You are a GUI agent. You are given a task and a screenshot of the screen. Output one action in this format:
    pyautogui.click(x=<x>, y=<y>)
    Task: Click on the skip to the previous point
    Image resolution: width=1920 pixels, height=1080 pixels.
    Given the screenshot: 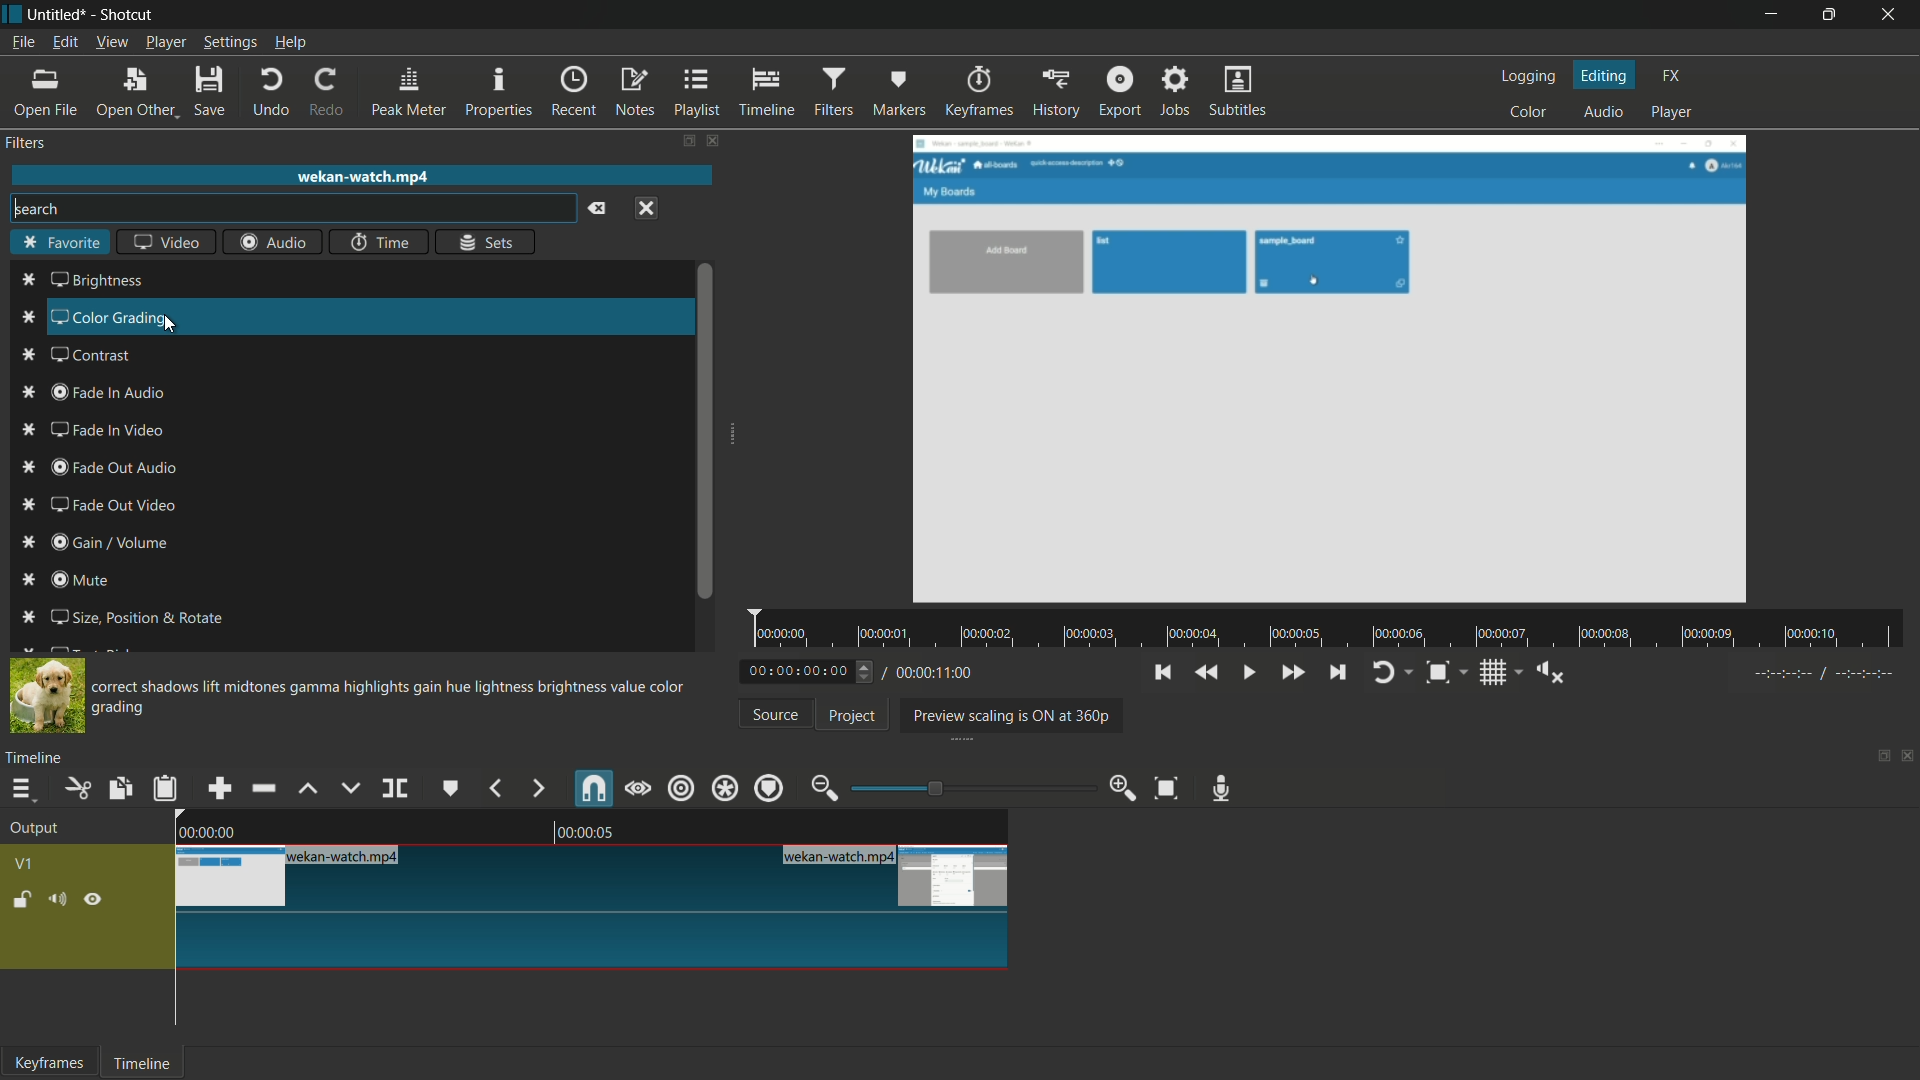 What is the action you would take?
    pyautogui.click(x=1162, y=673)
    